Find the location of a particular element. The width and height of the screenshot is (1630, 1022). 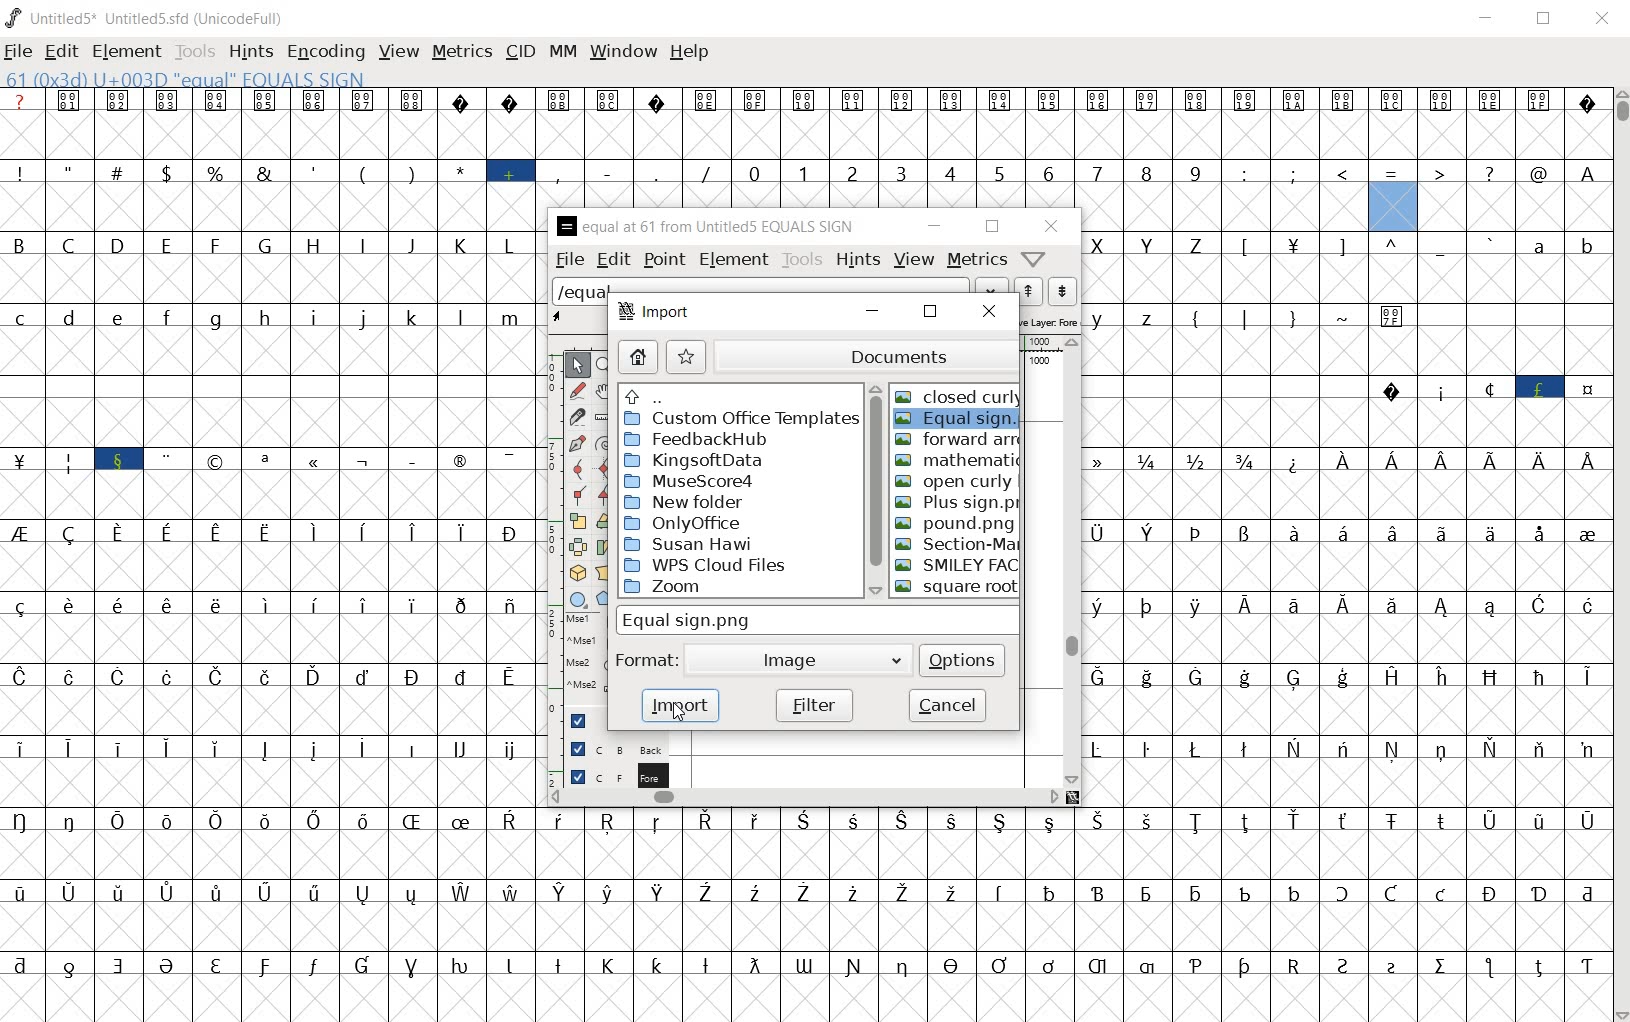

tools is located at coordinates (193, 50).